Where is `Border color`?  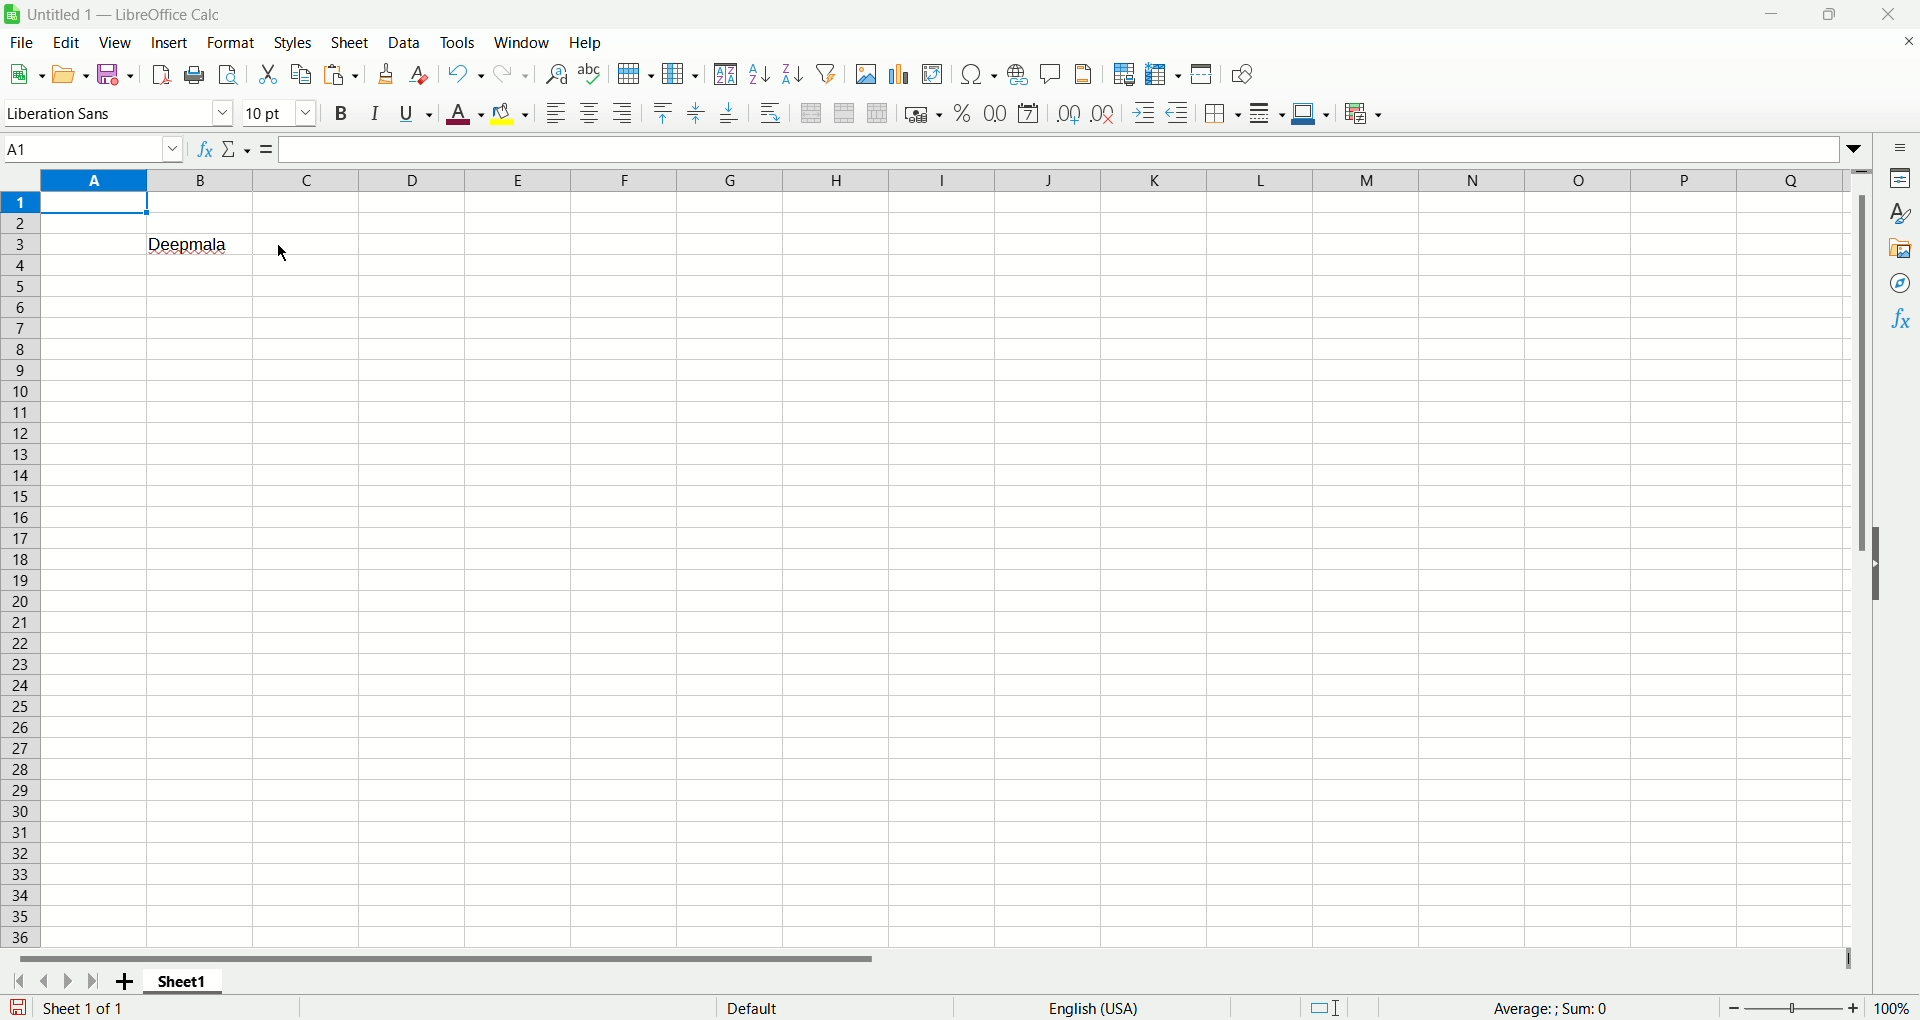
Border color is located at coordinates (1310, 113).